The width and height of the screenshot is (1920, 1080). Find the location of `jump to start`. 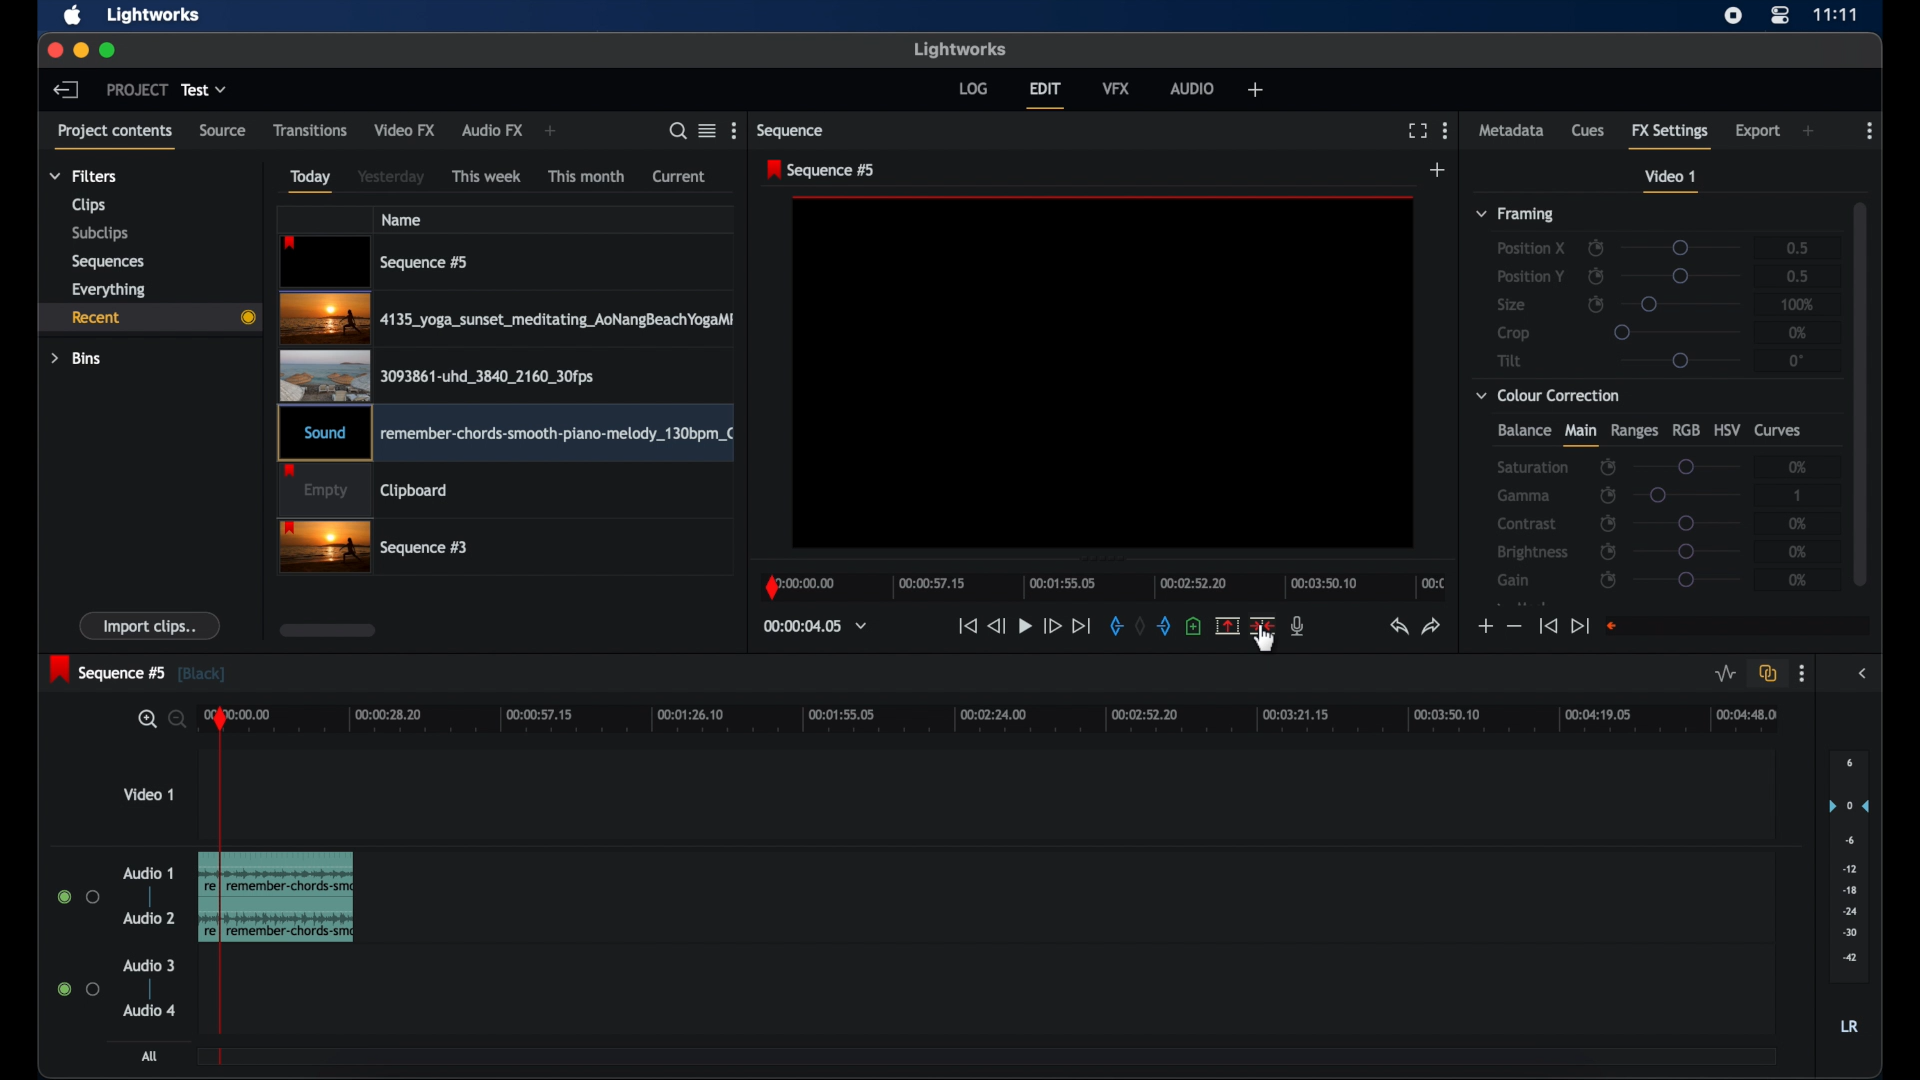

jump to start is located at coordinates (966, 626).